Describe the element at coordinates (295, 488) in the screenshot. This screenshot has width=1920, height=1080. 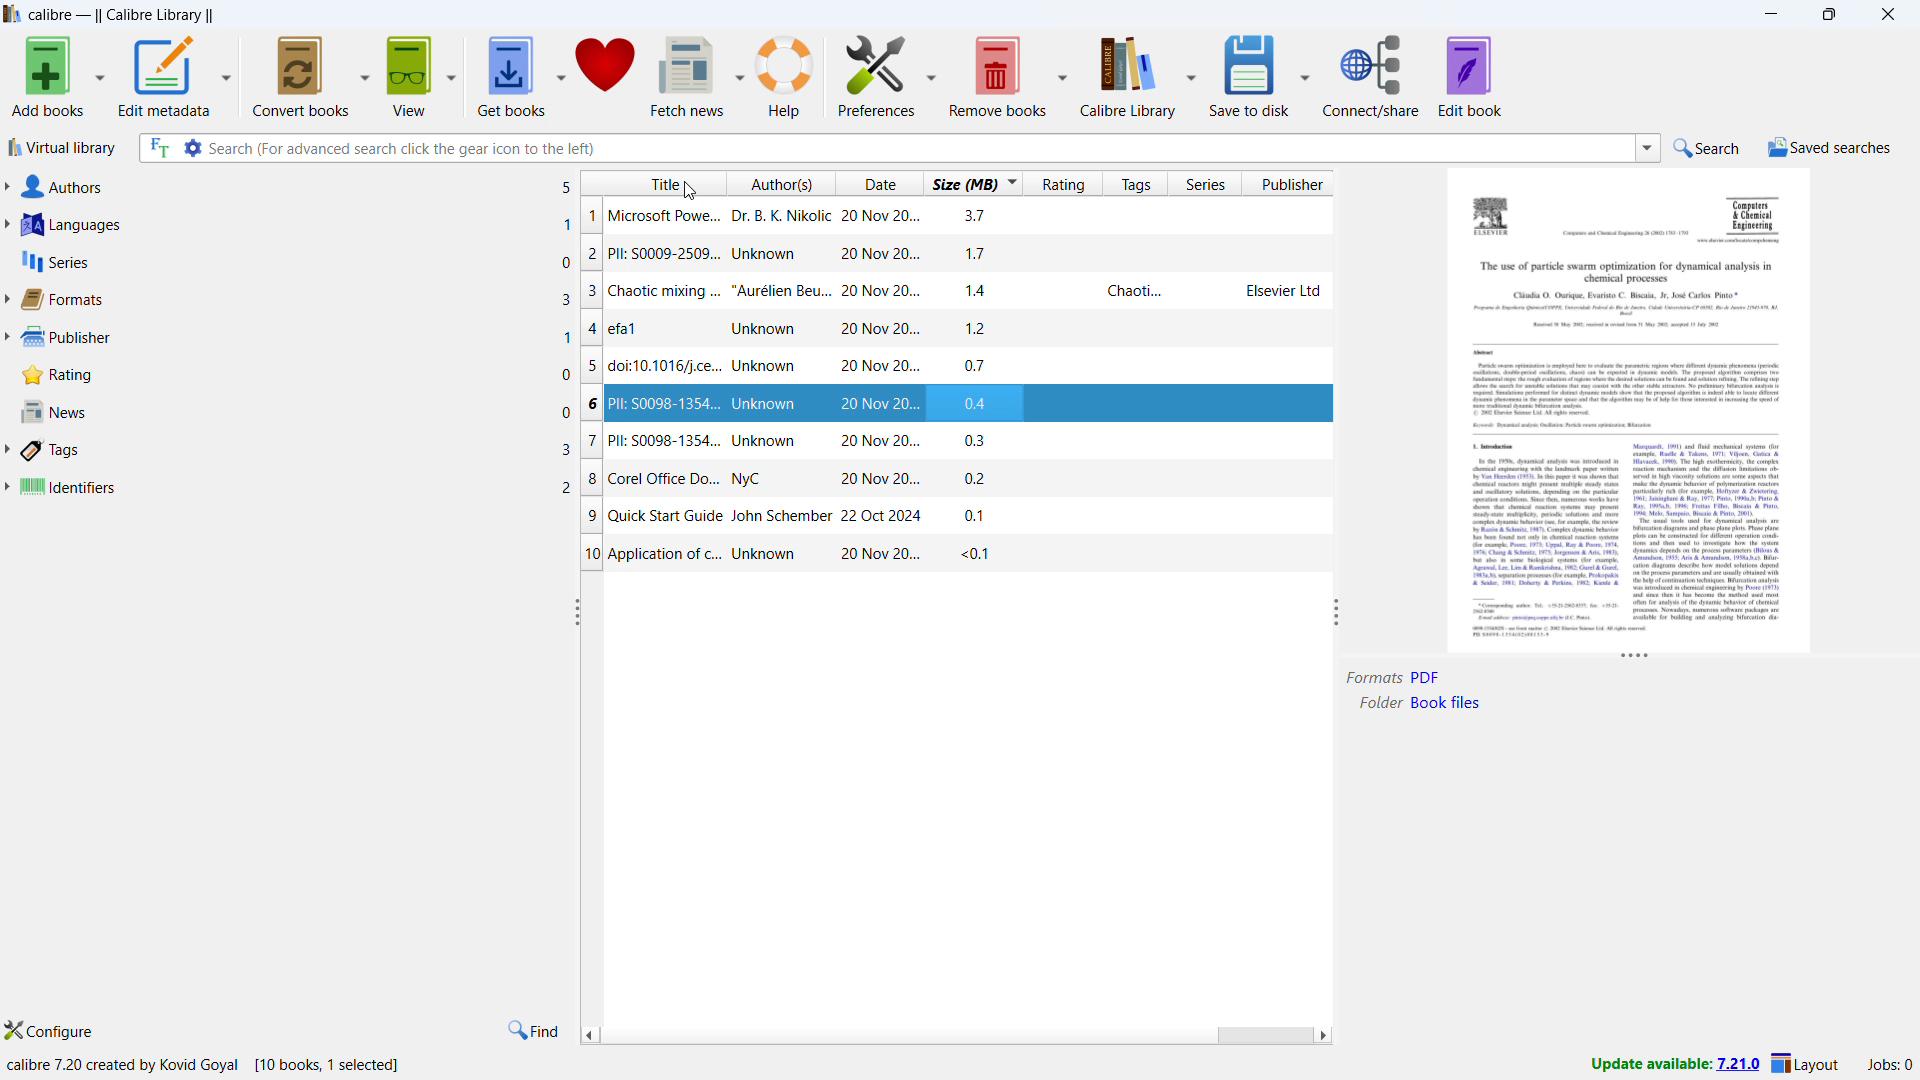
I see `identifiers` at that location.